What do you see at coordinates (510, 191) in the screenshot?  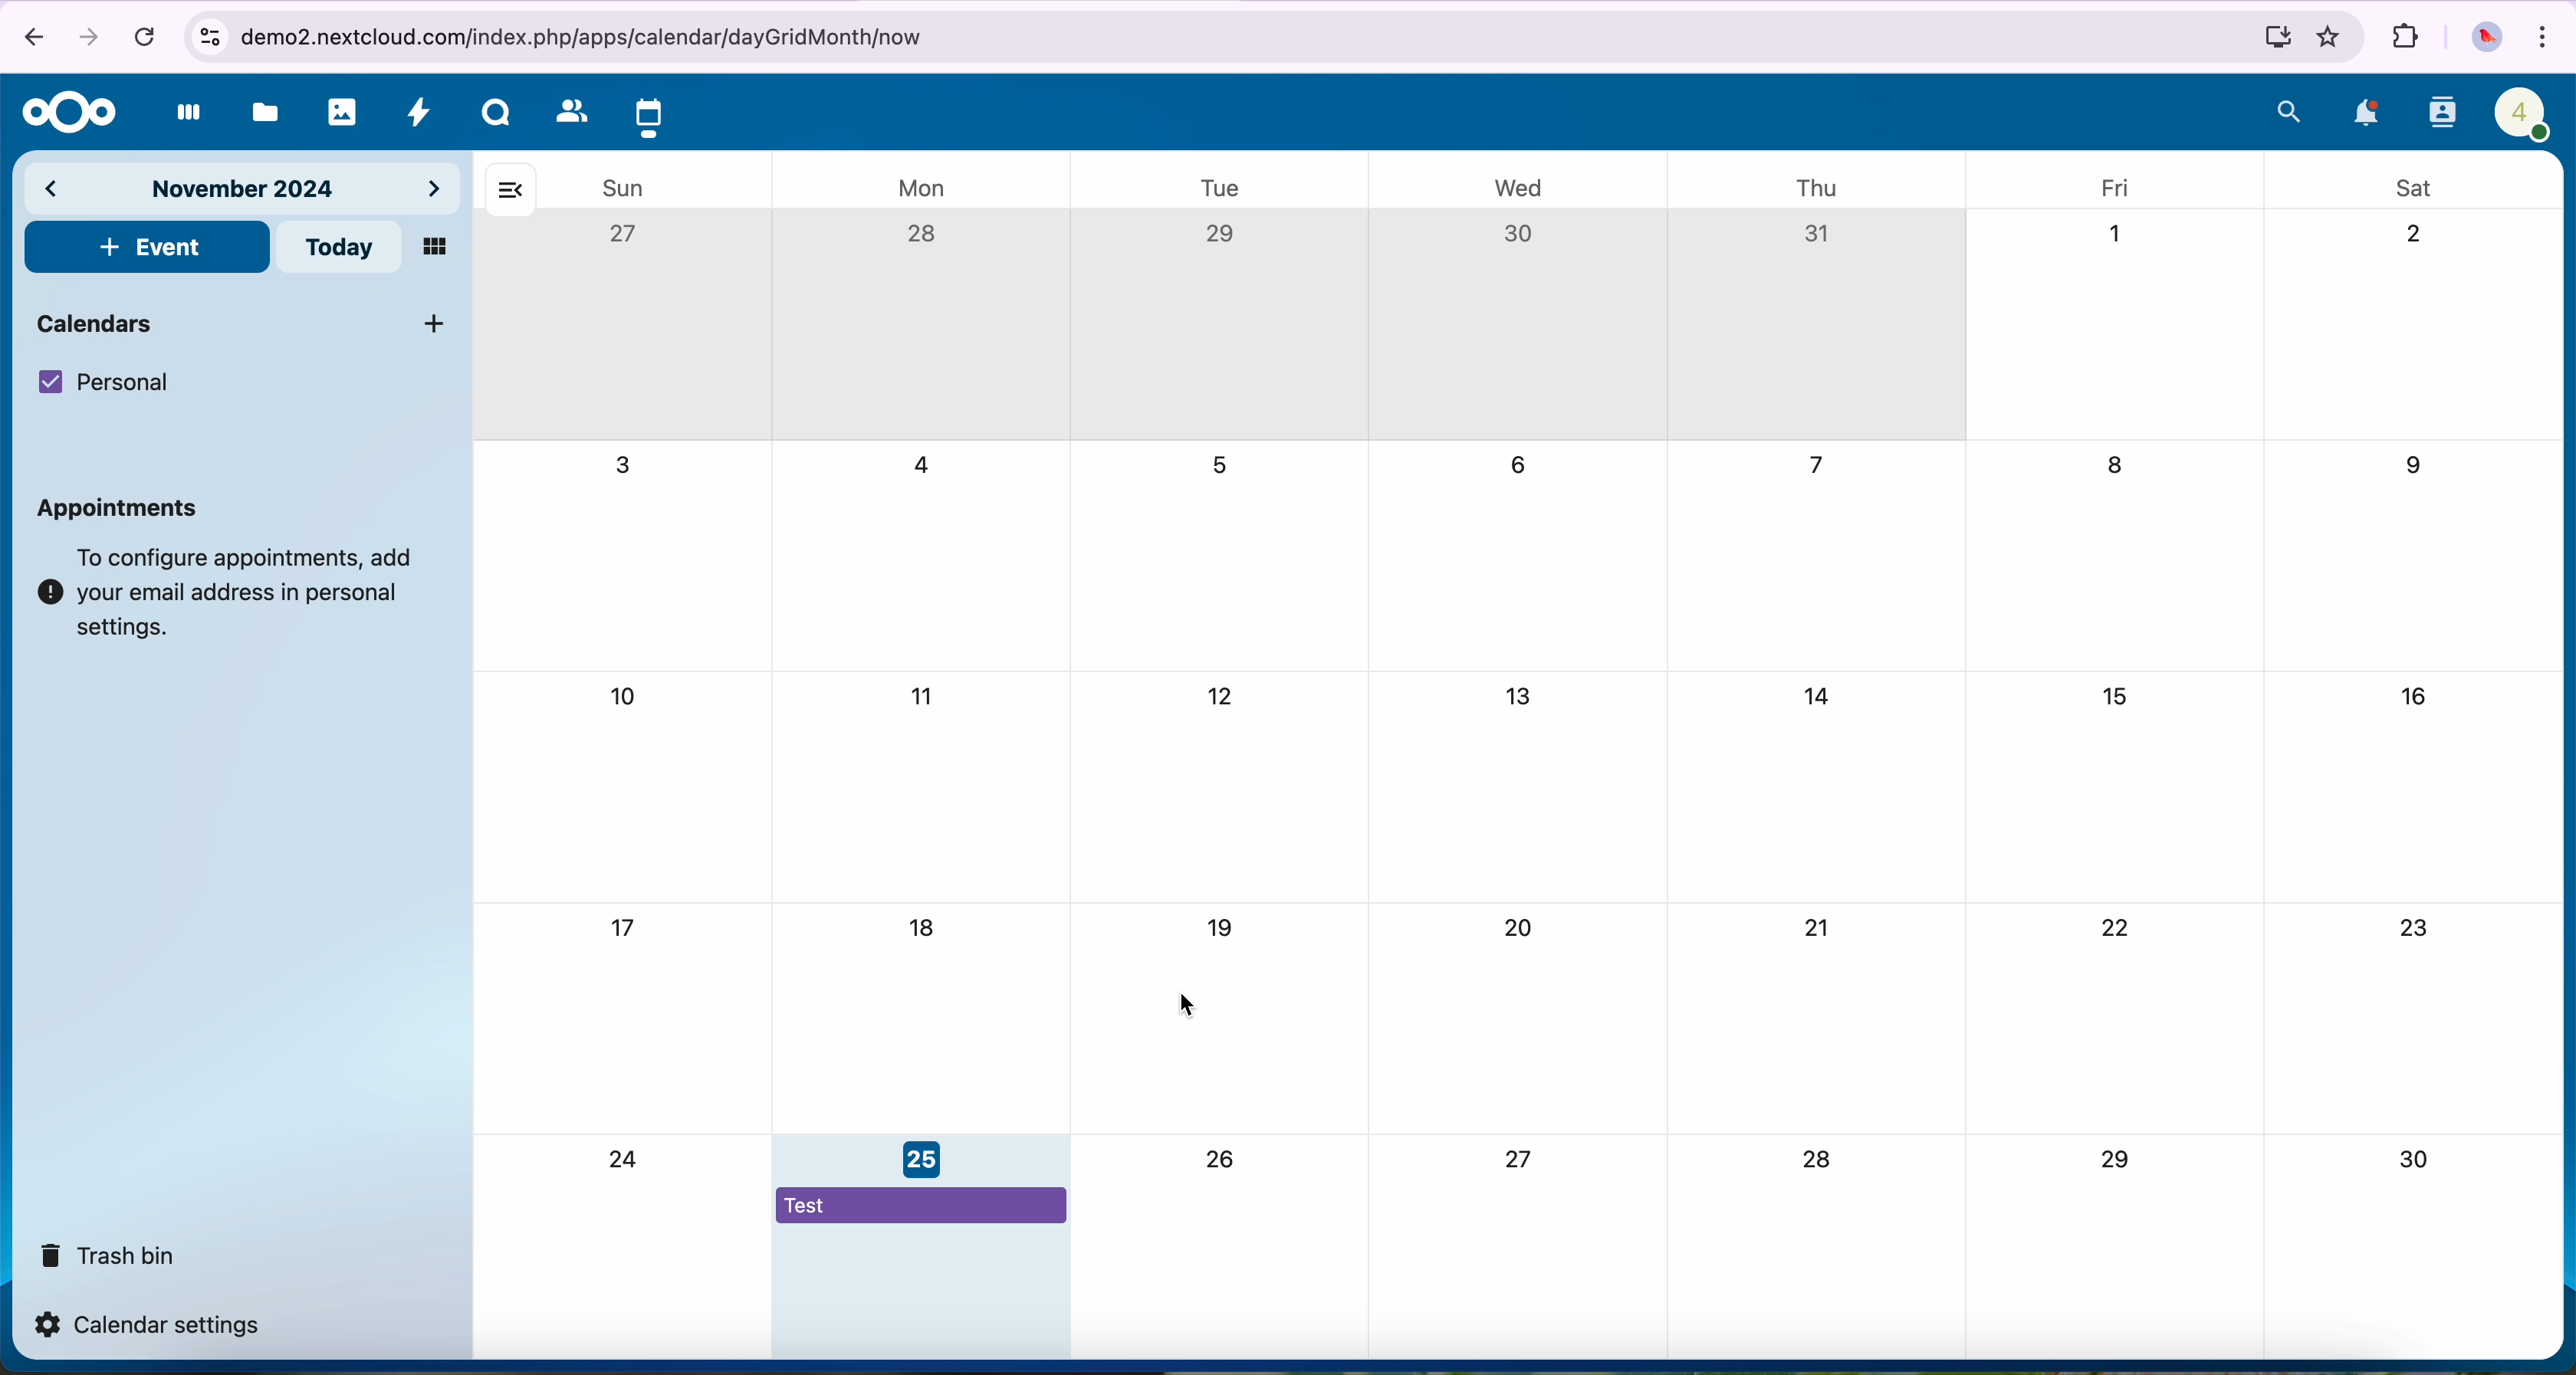 I see `hide bar` at bounding box center [510, 191].